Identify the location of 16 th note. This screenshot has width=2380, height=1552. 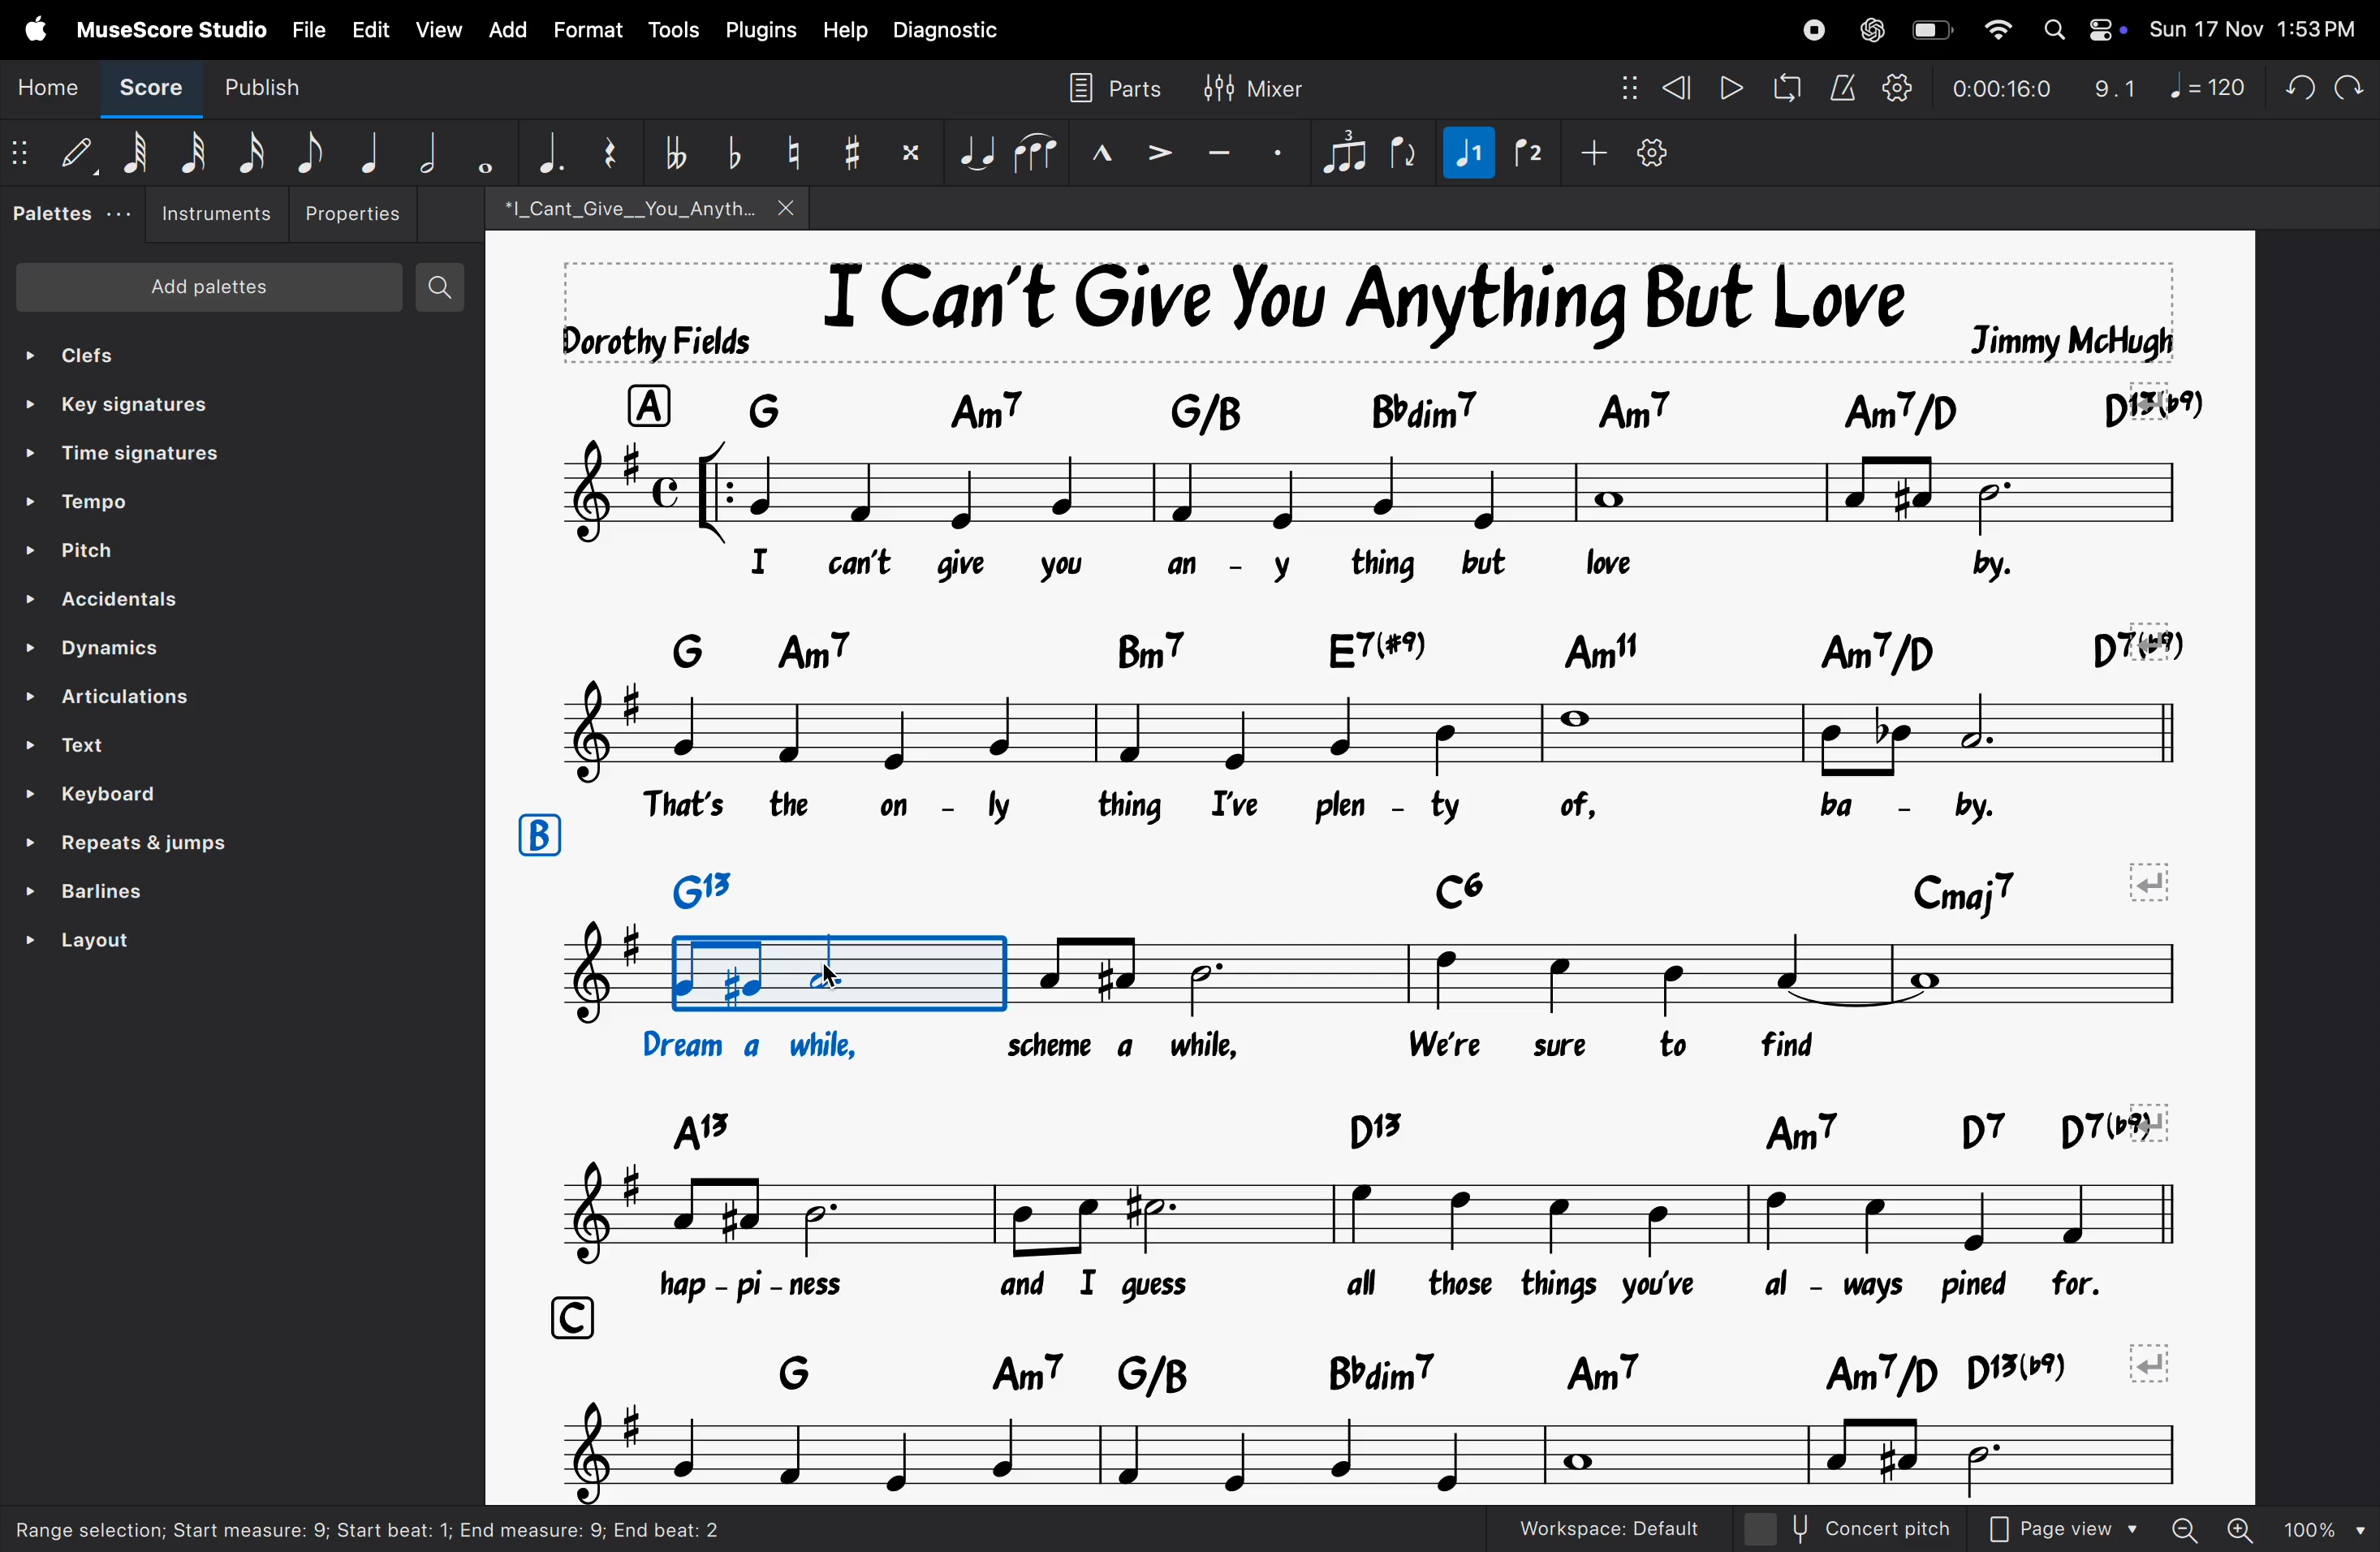
(252, 154).